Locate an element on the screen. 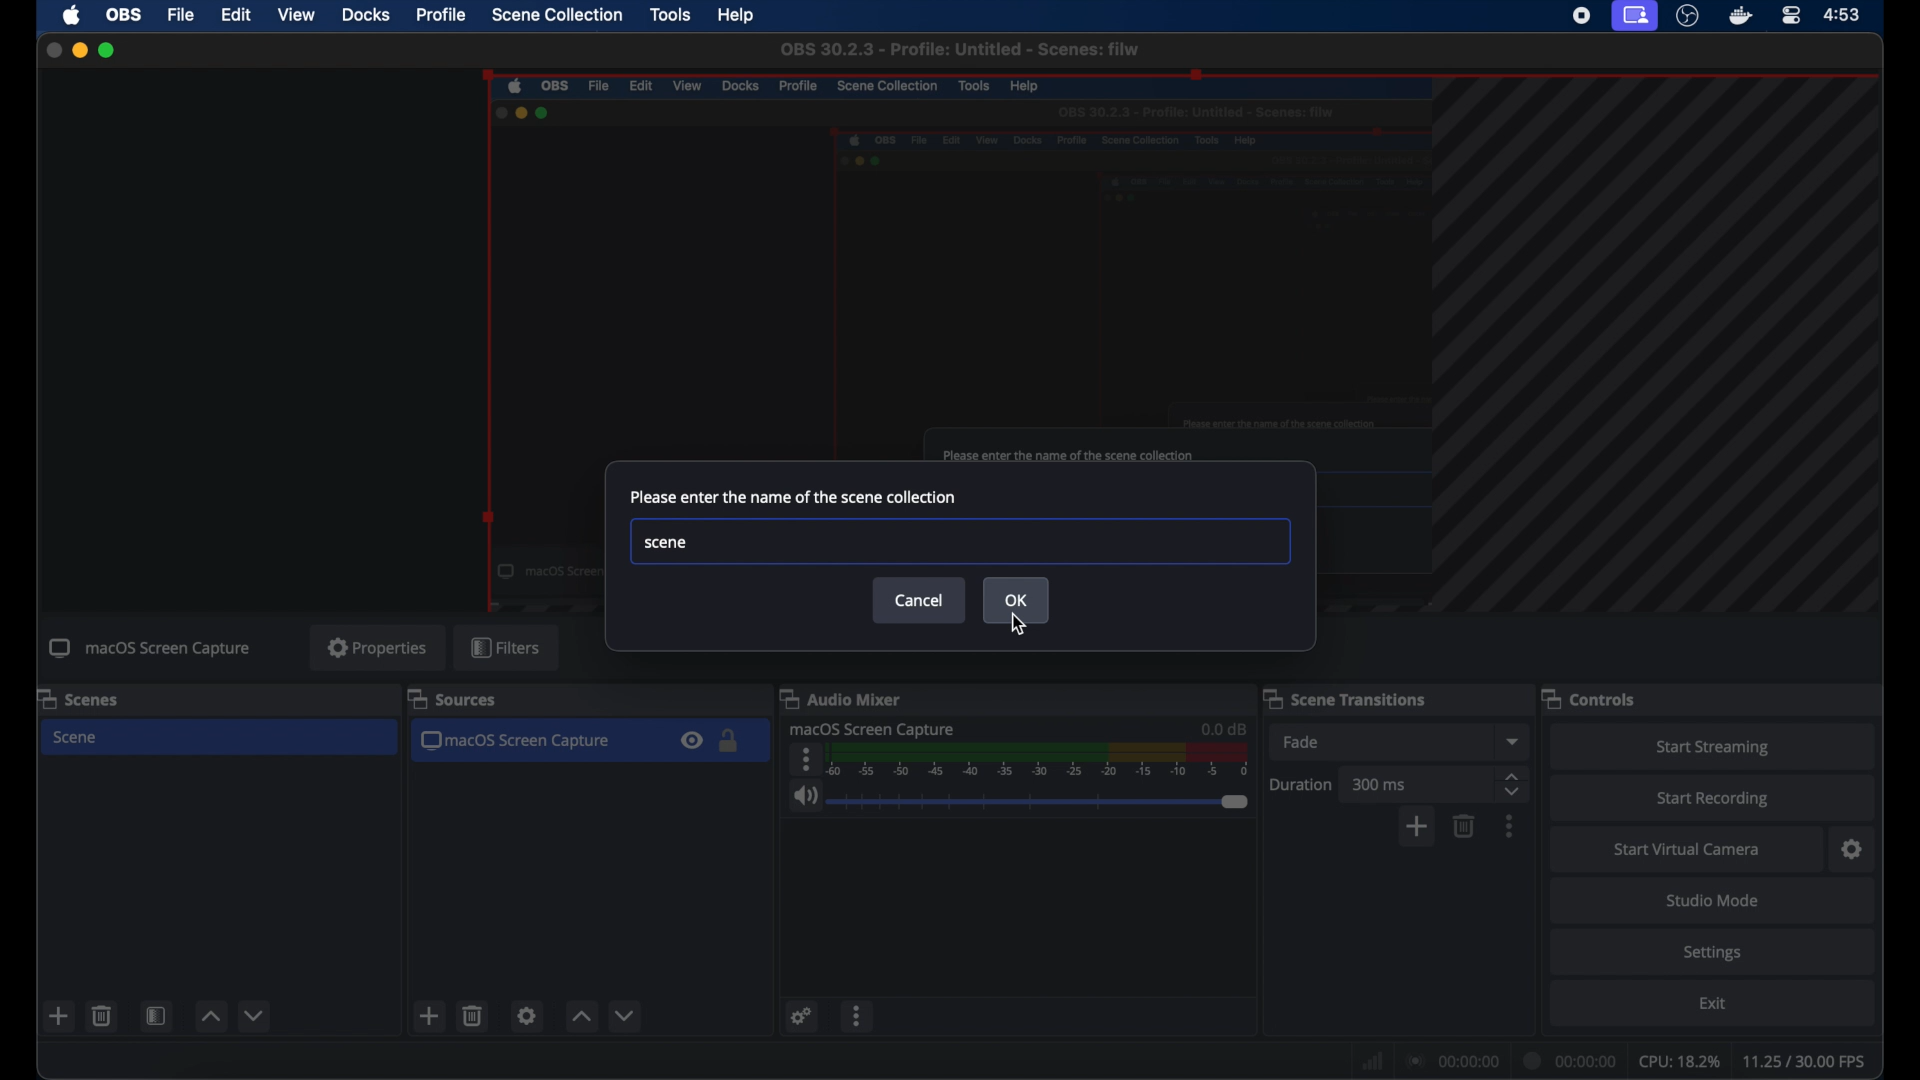  connection is located at coordinates (1455, 1058).